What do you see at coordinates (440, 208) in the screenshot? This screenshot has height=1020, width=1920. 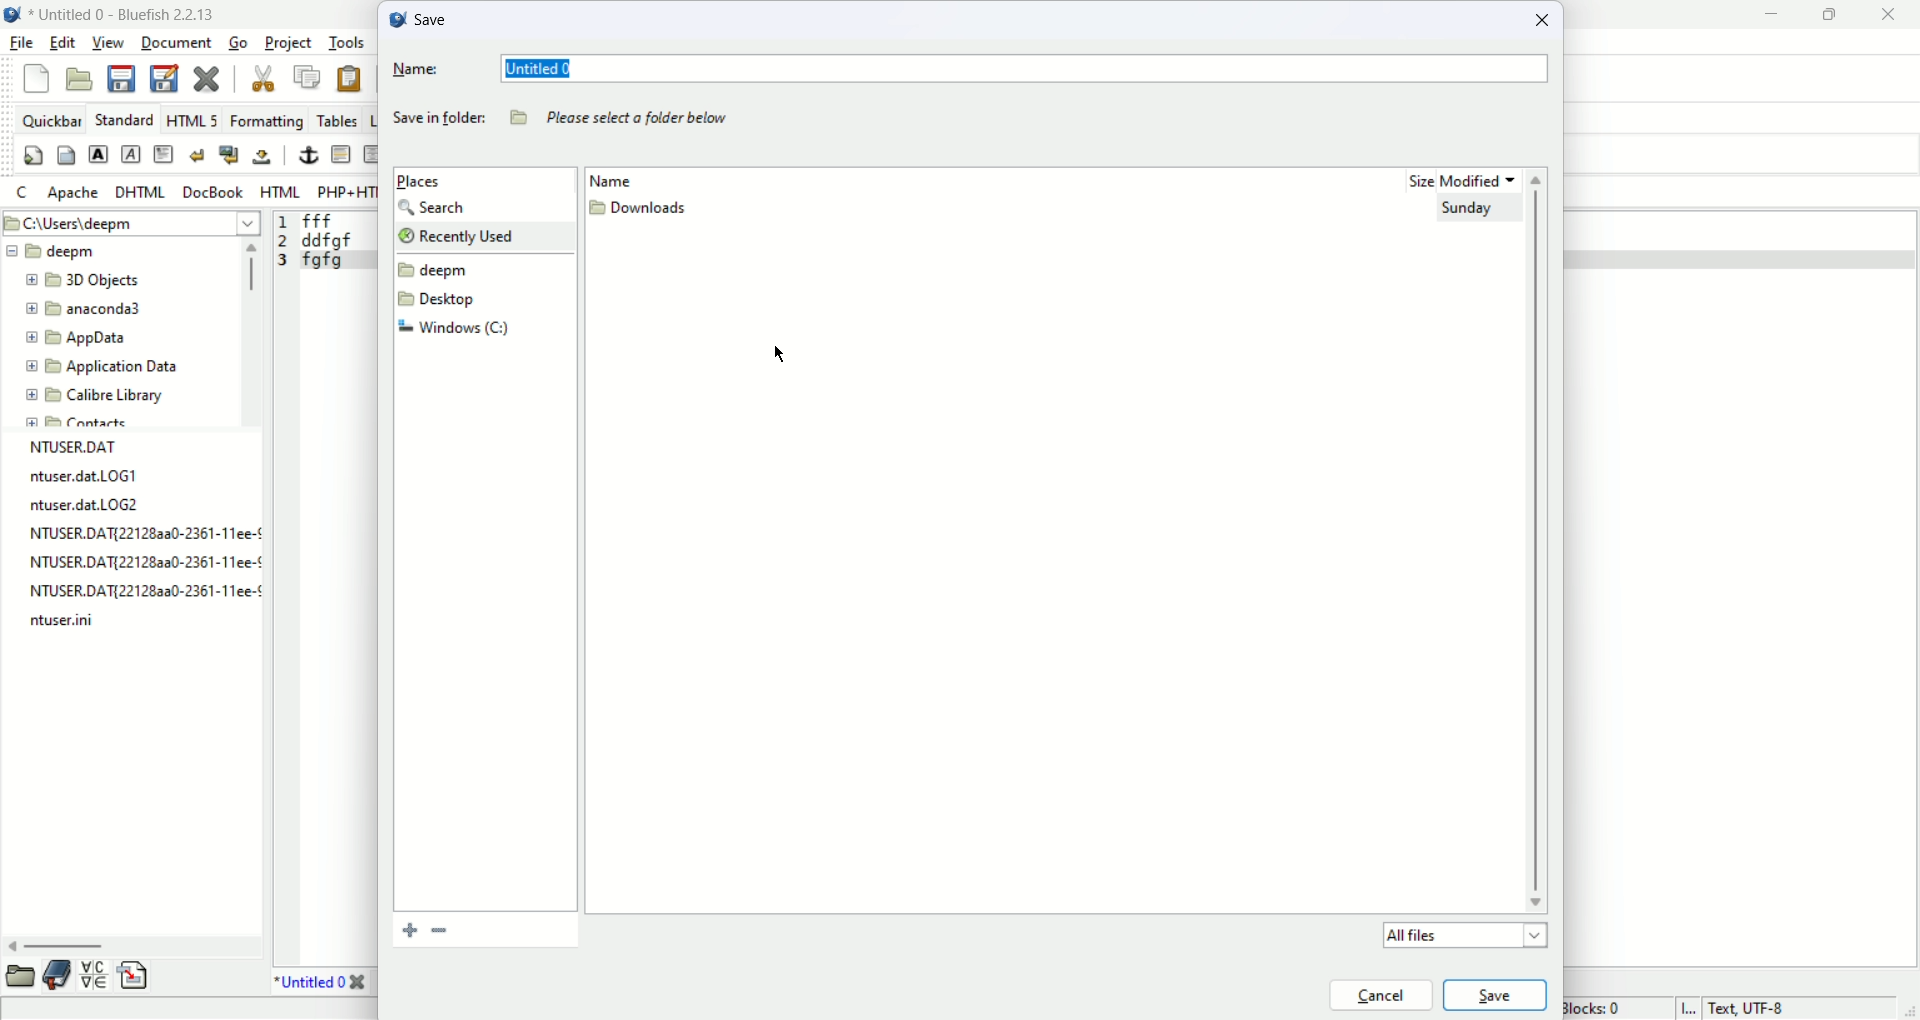 I see `search` at bounding box center [440, 208].